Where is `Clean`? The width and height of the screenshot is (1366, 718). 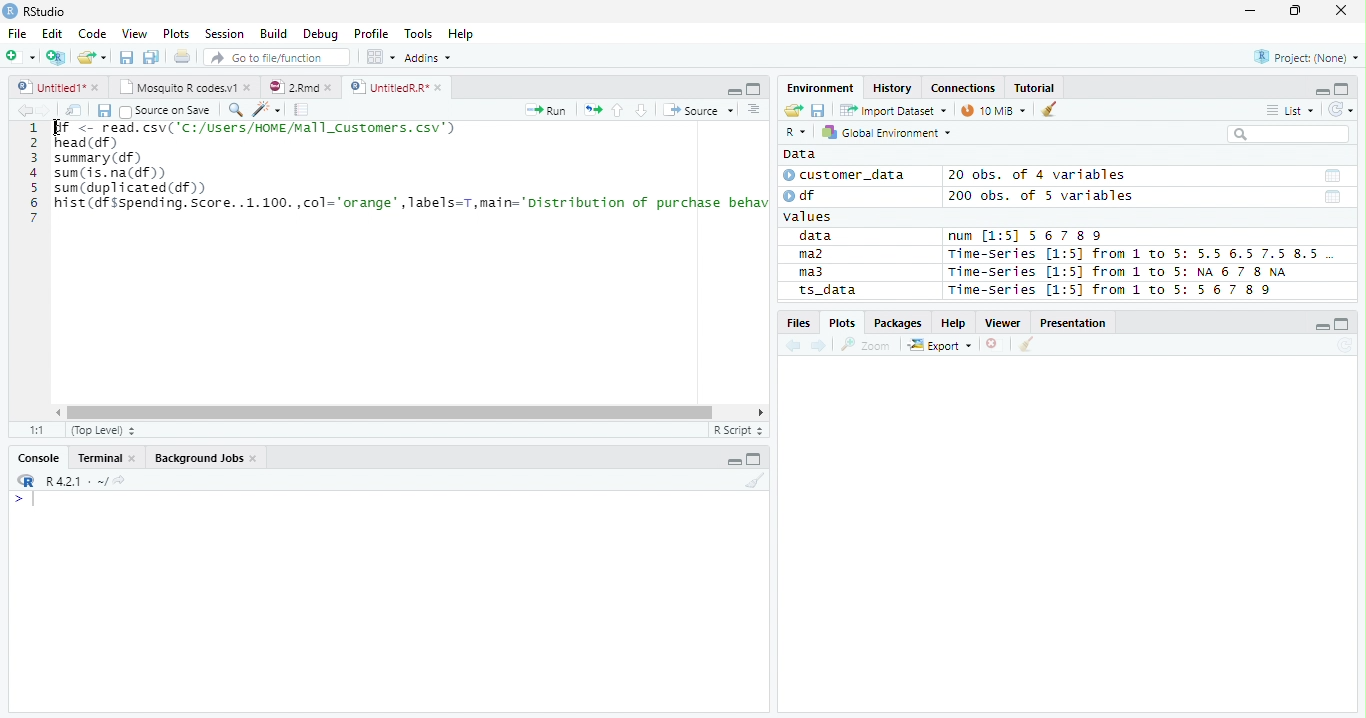 Clean is located at coordinates (1027, 344).